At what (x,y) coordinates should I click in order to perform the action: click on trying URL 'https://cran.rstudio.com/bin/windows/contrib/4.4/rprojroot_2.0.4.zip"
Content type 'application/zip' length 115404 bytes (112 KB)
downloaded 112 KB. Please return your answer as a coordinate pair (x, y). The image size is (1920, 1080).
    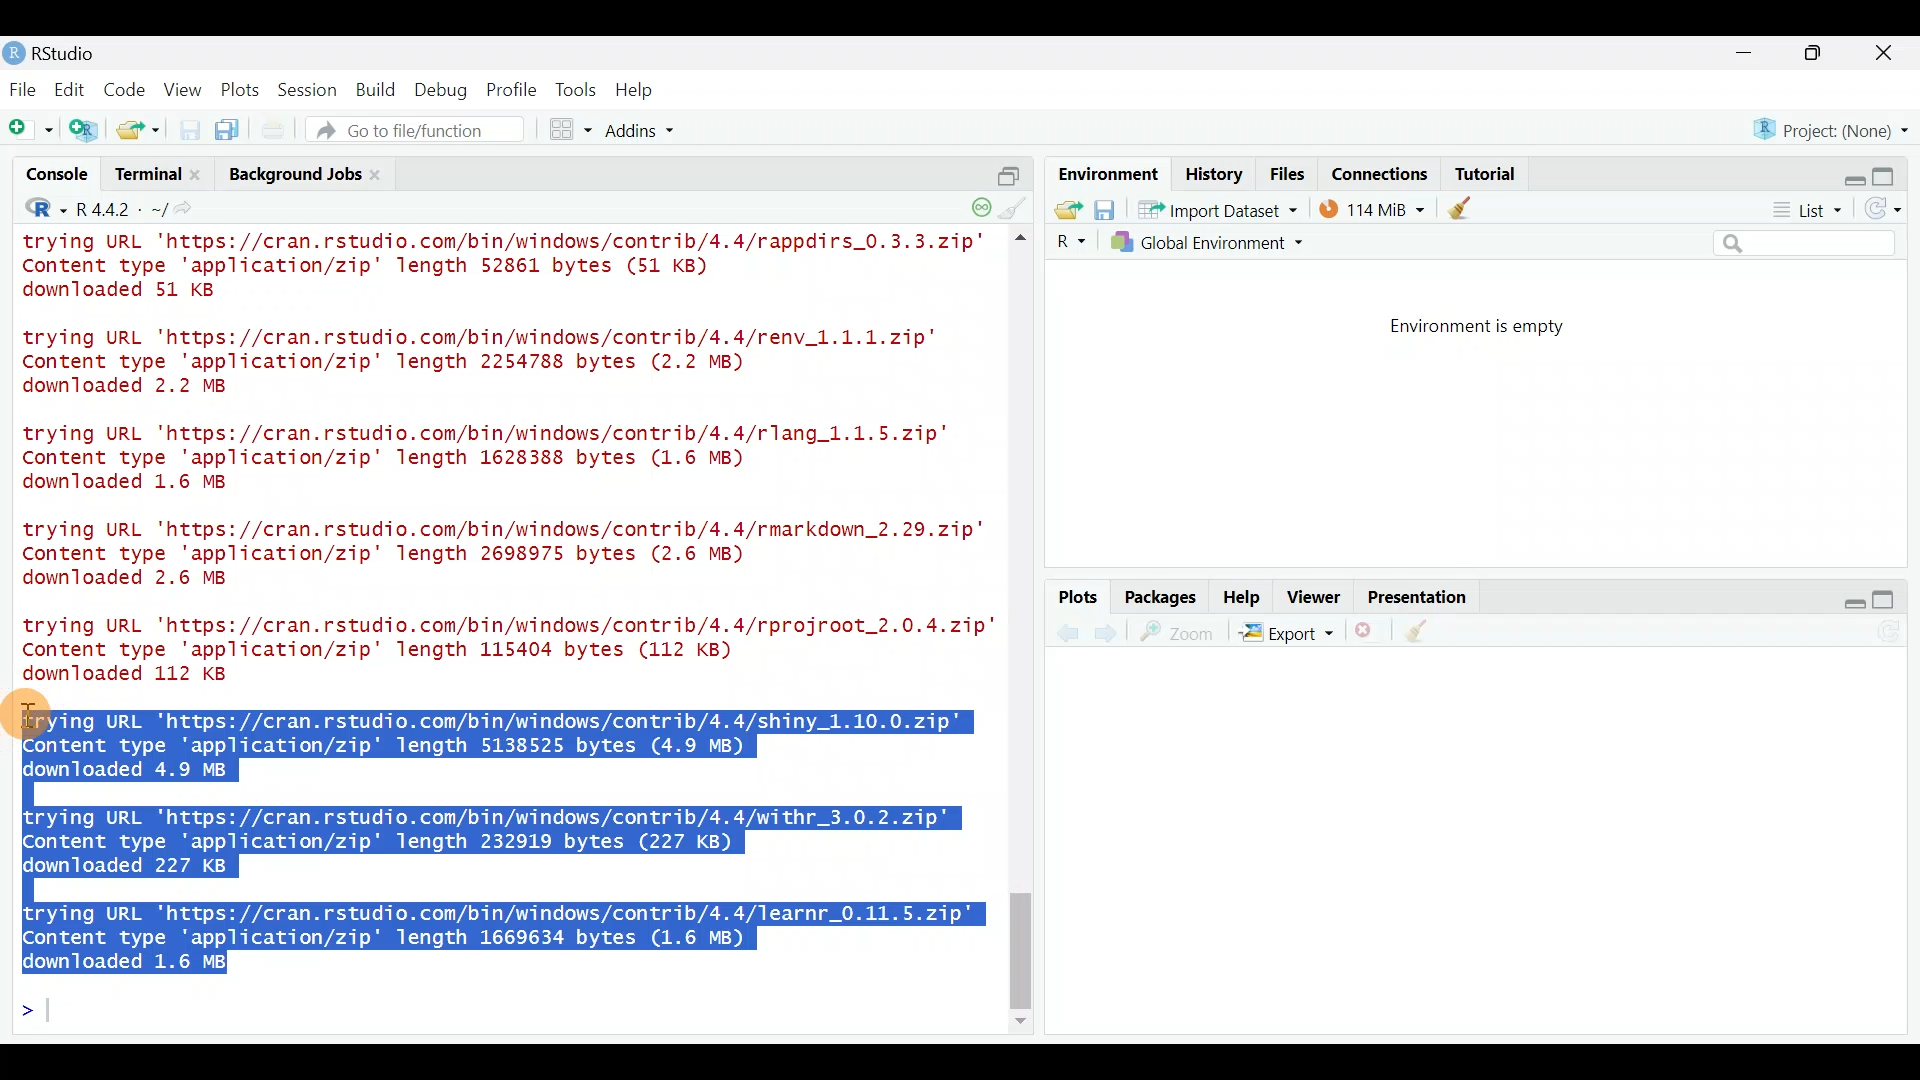
    Looking at the image, I should click on (499, 649).